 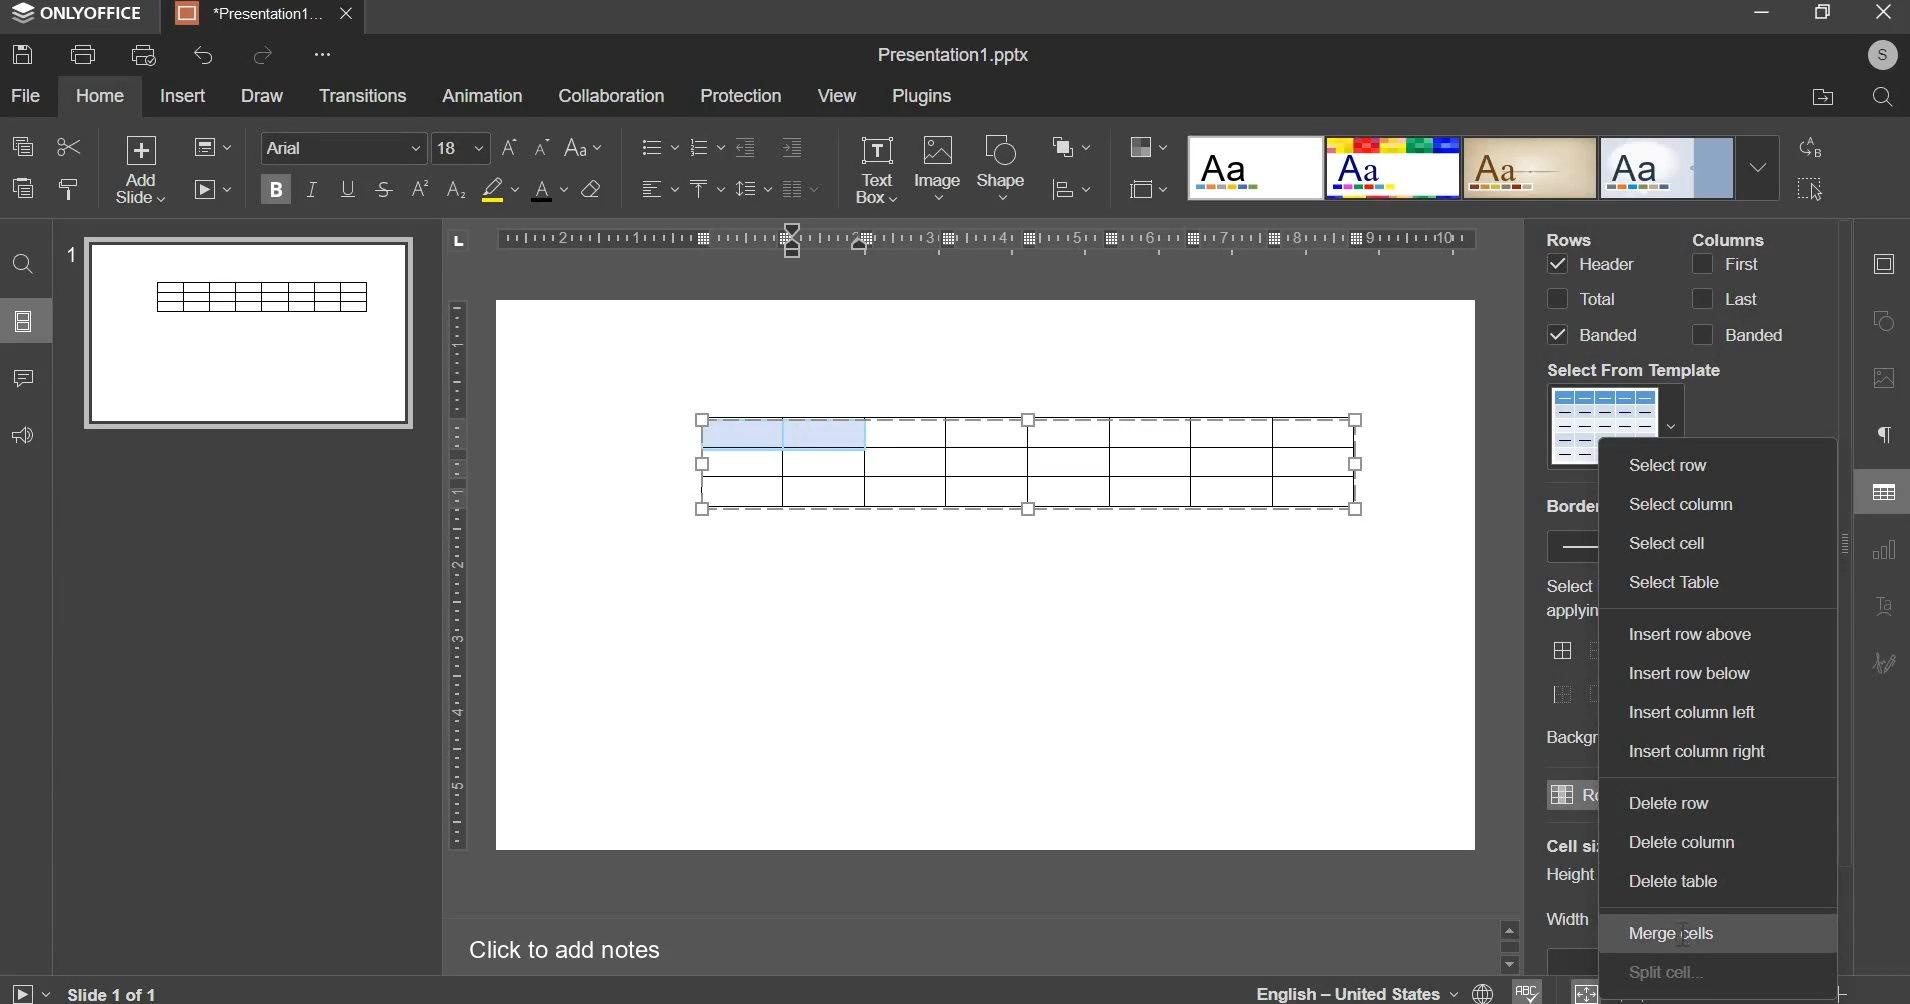 What do you see at coordinates (345, 147) in the screenshot?
I see `font` at bounding box center [345, 147].